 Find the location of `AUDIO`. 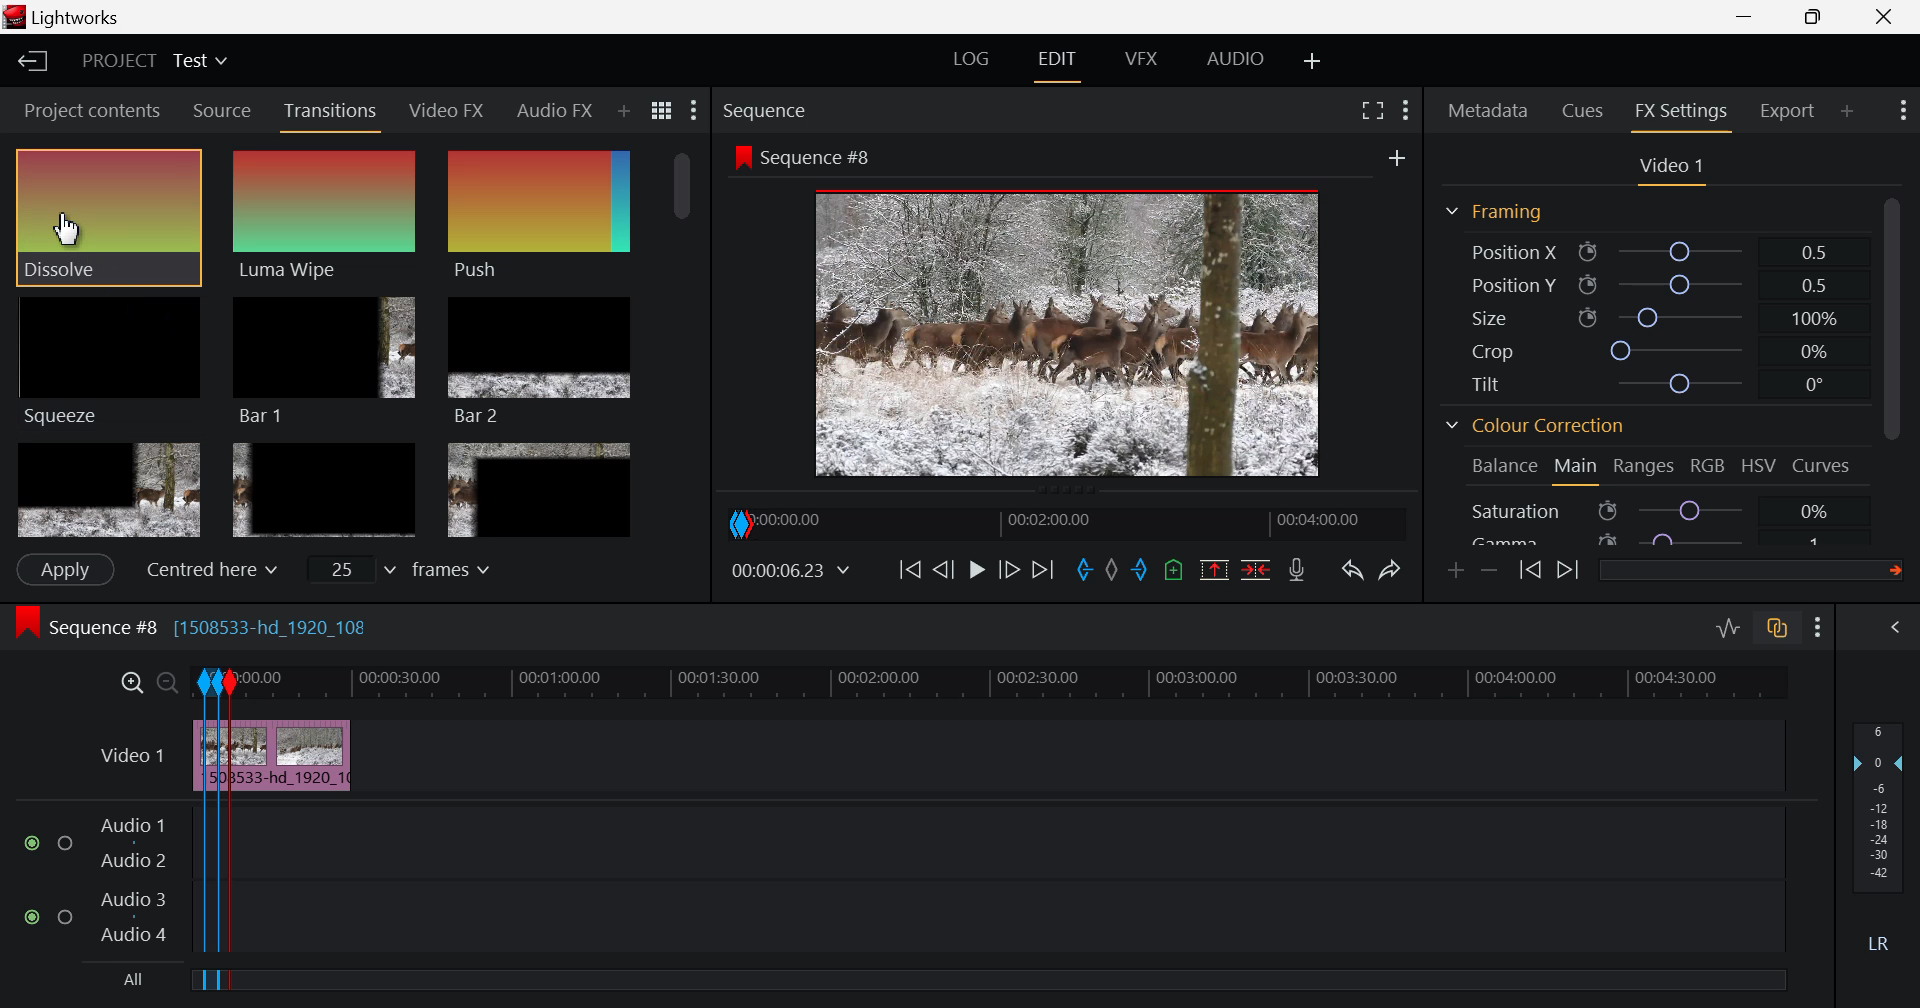

AUDIO is located at coordinates (1237, 58).